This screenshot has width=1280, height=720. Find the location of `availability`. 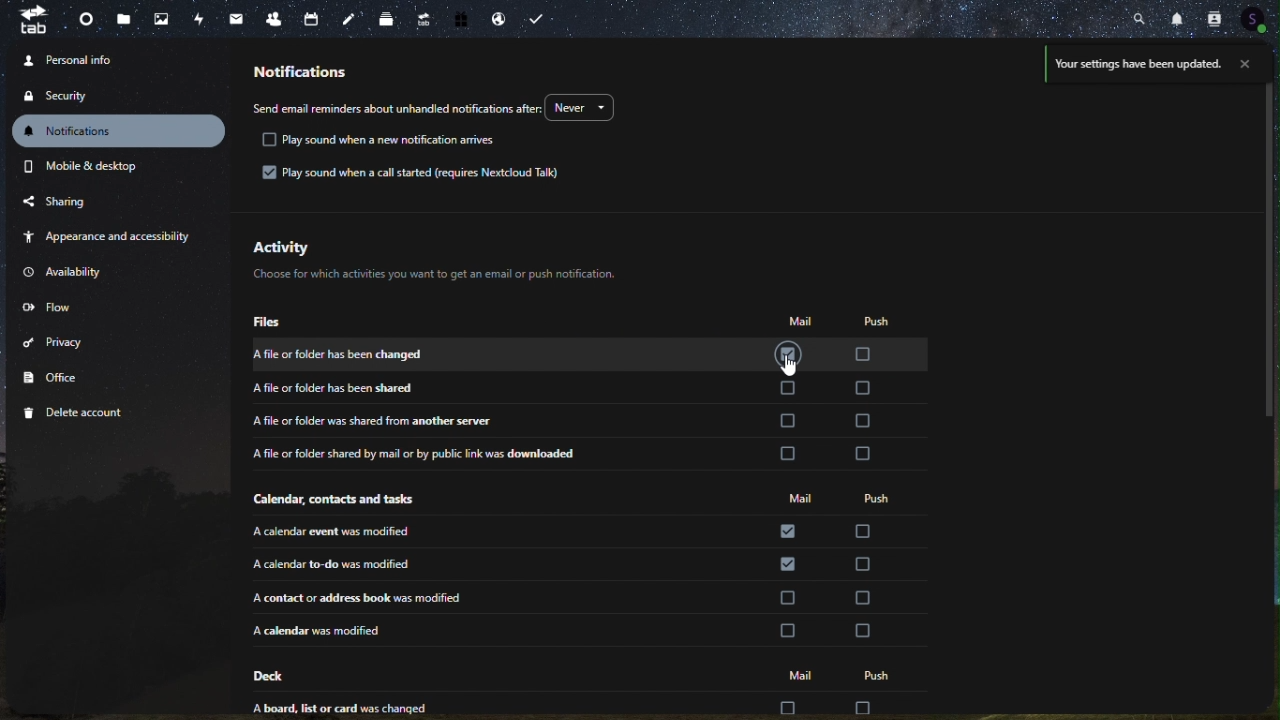

availability is located at coordinates (82, 272).